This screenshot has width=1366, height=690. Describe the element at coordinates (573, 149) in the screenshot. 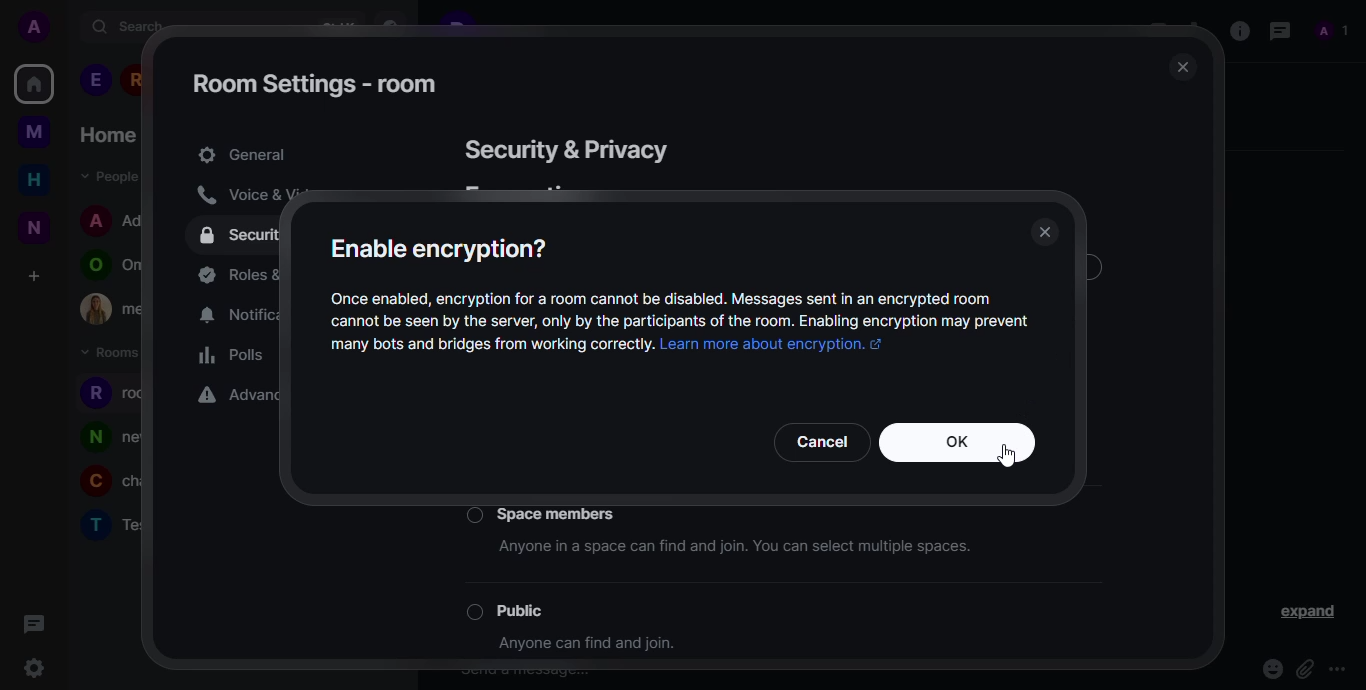

I see `security& privacy` at that location.